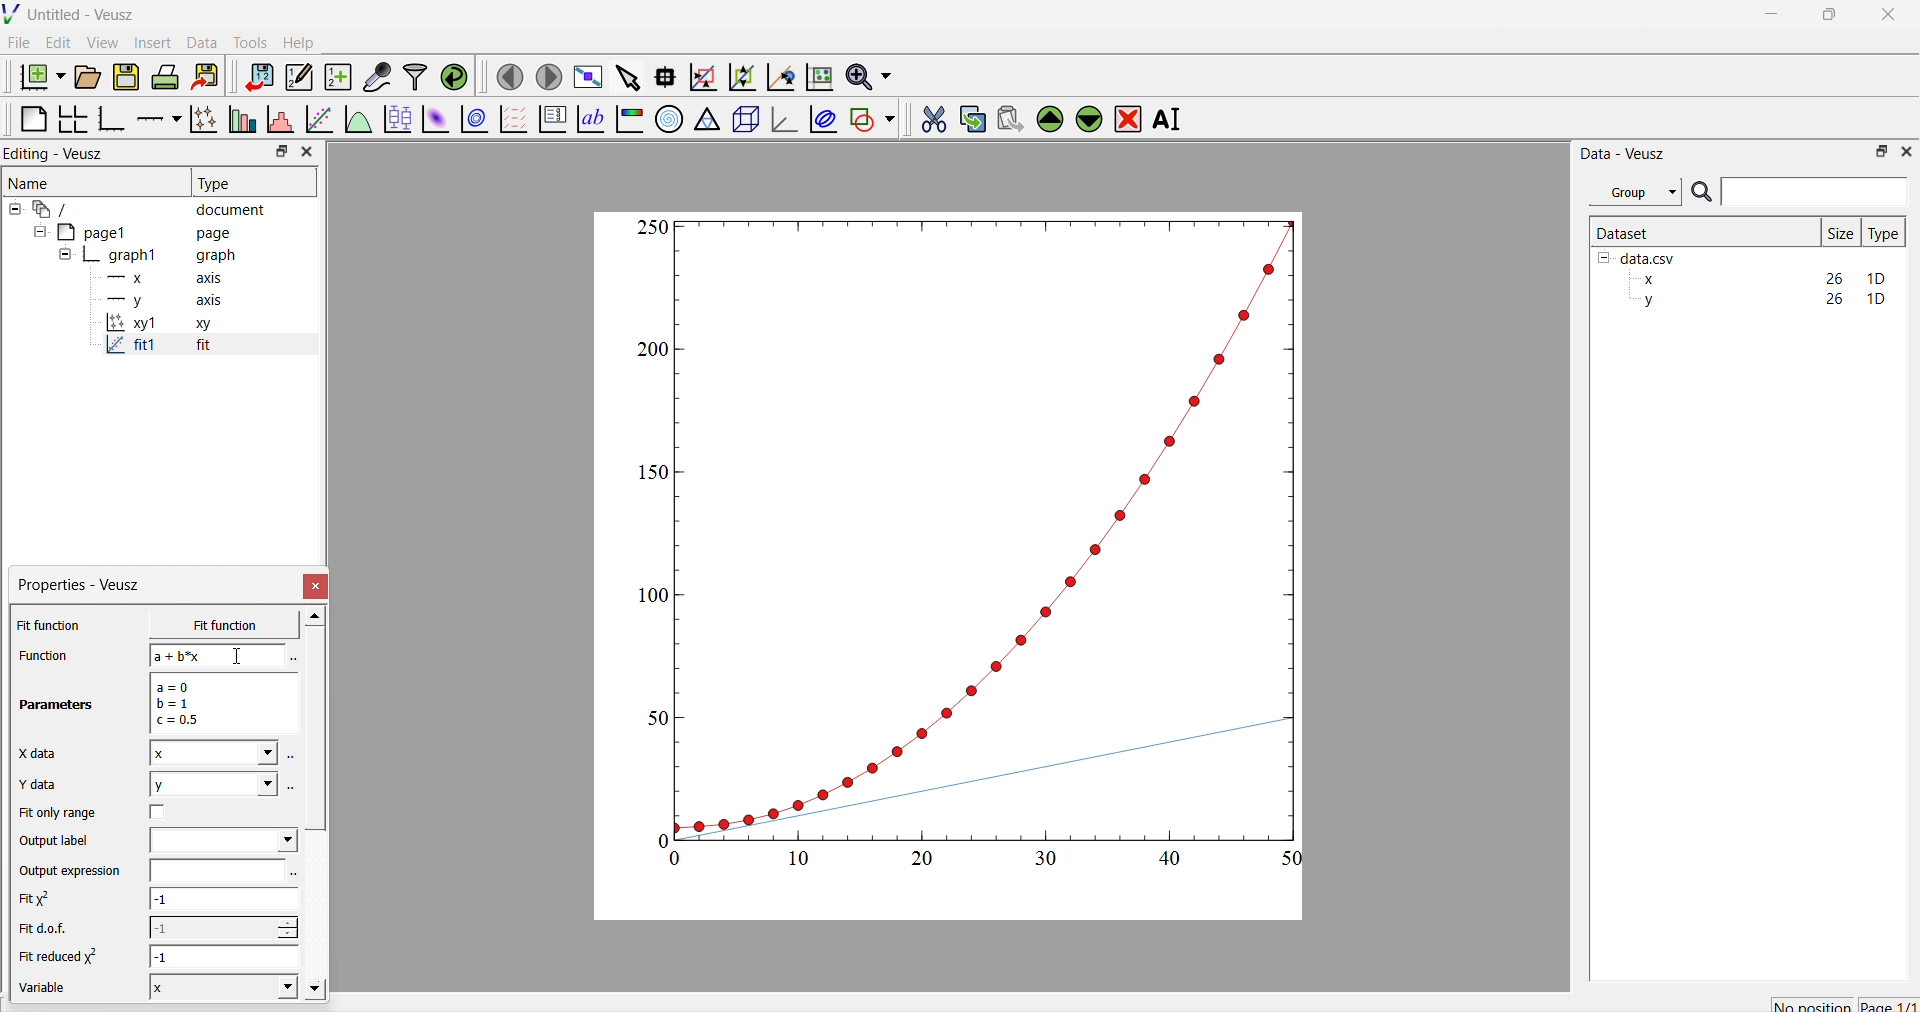  Describe the element at coordinates (1771, 19) in the screenshot. I see `Minimize` at that location.